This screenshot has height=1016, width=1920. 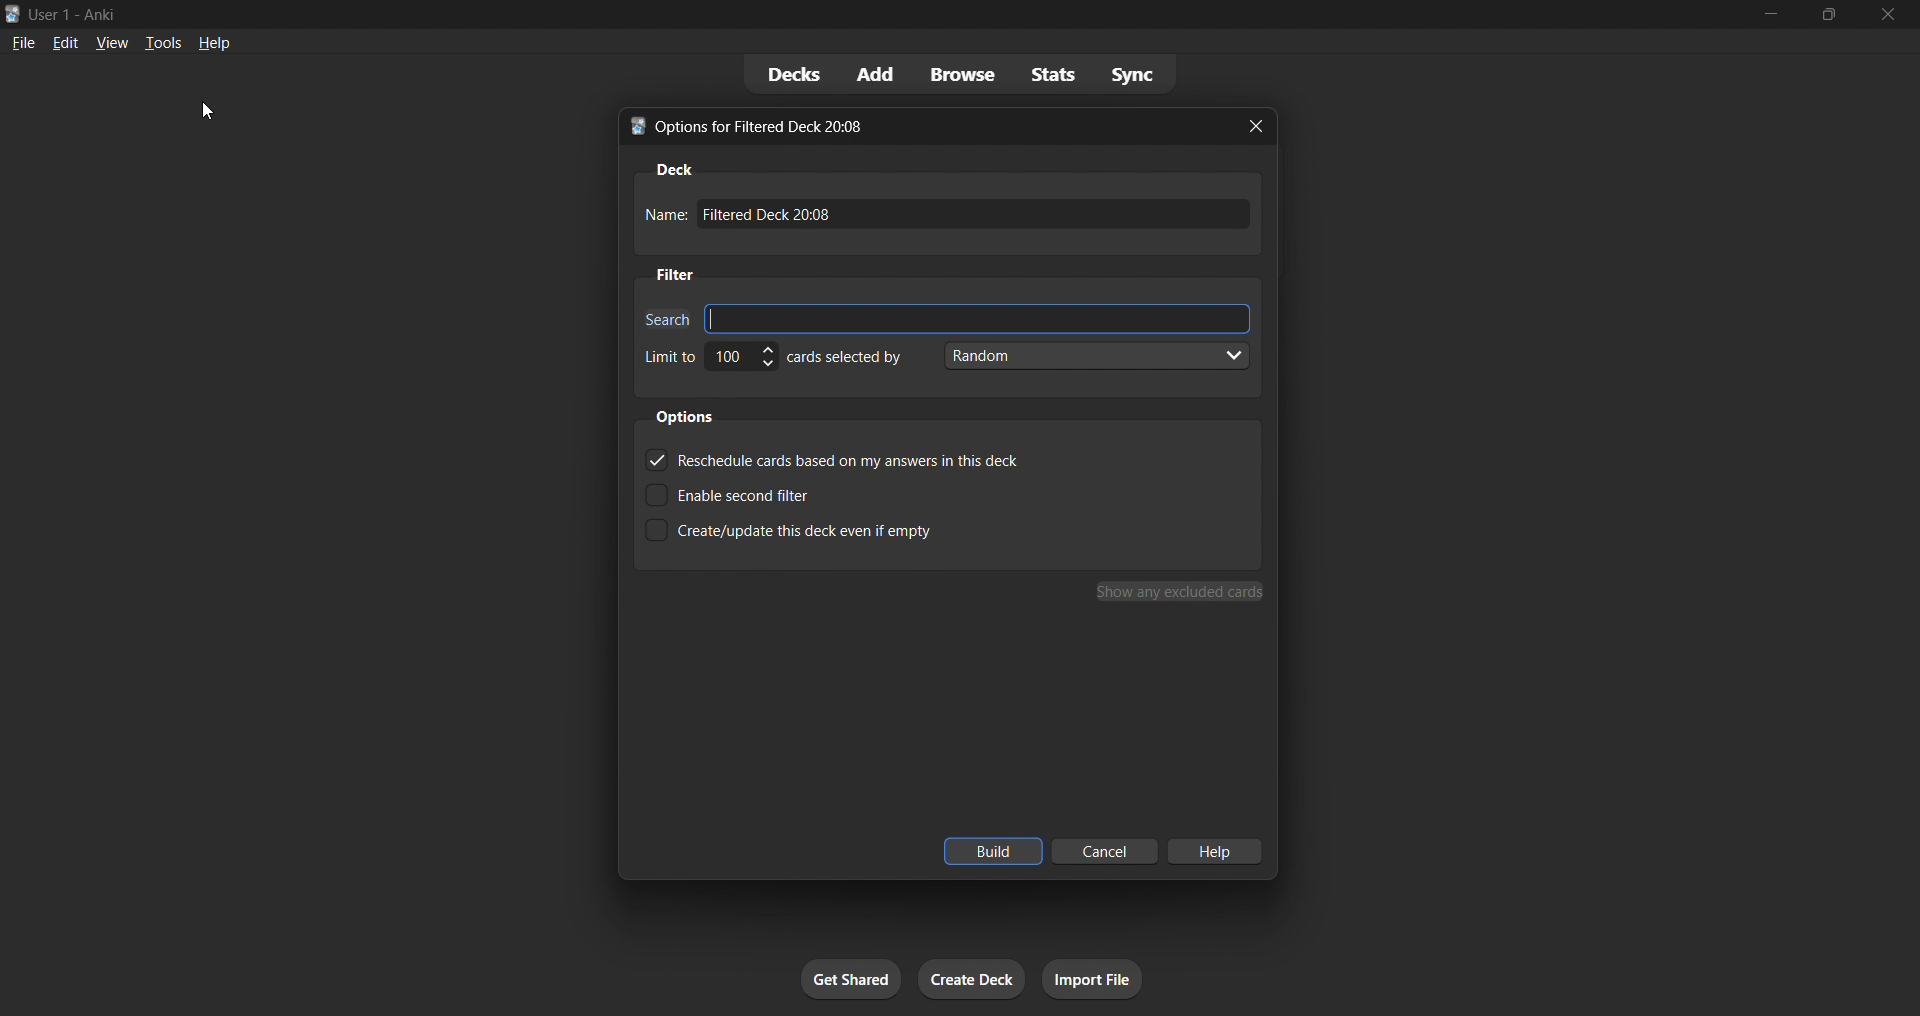 I want to click on (un)check enable/disable second filter, so click(x=859, y=495).